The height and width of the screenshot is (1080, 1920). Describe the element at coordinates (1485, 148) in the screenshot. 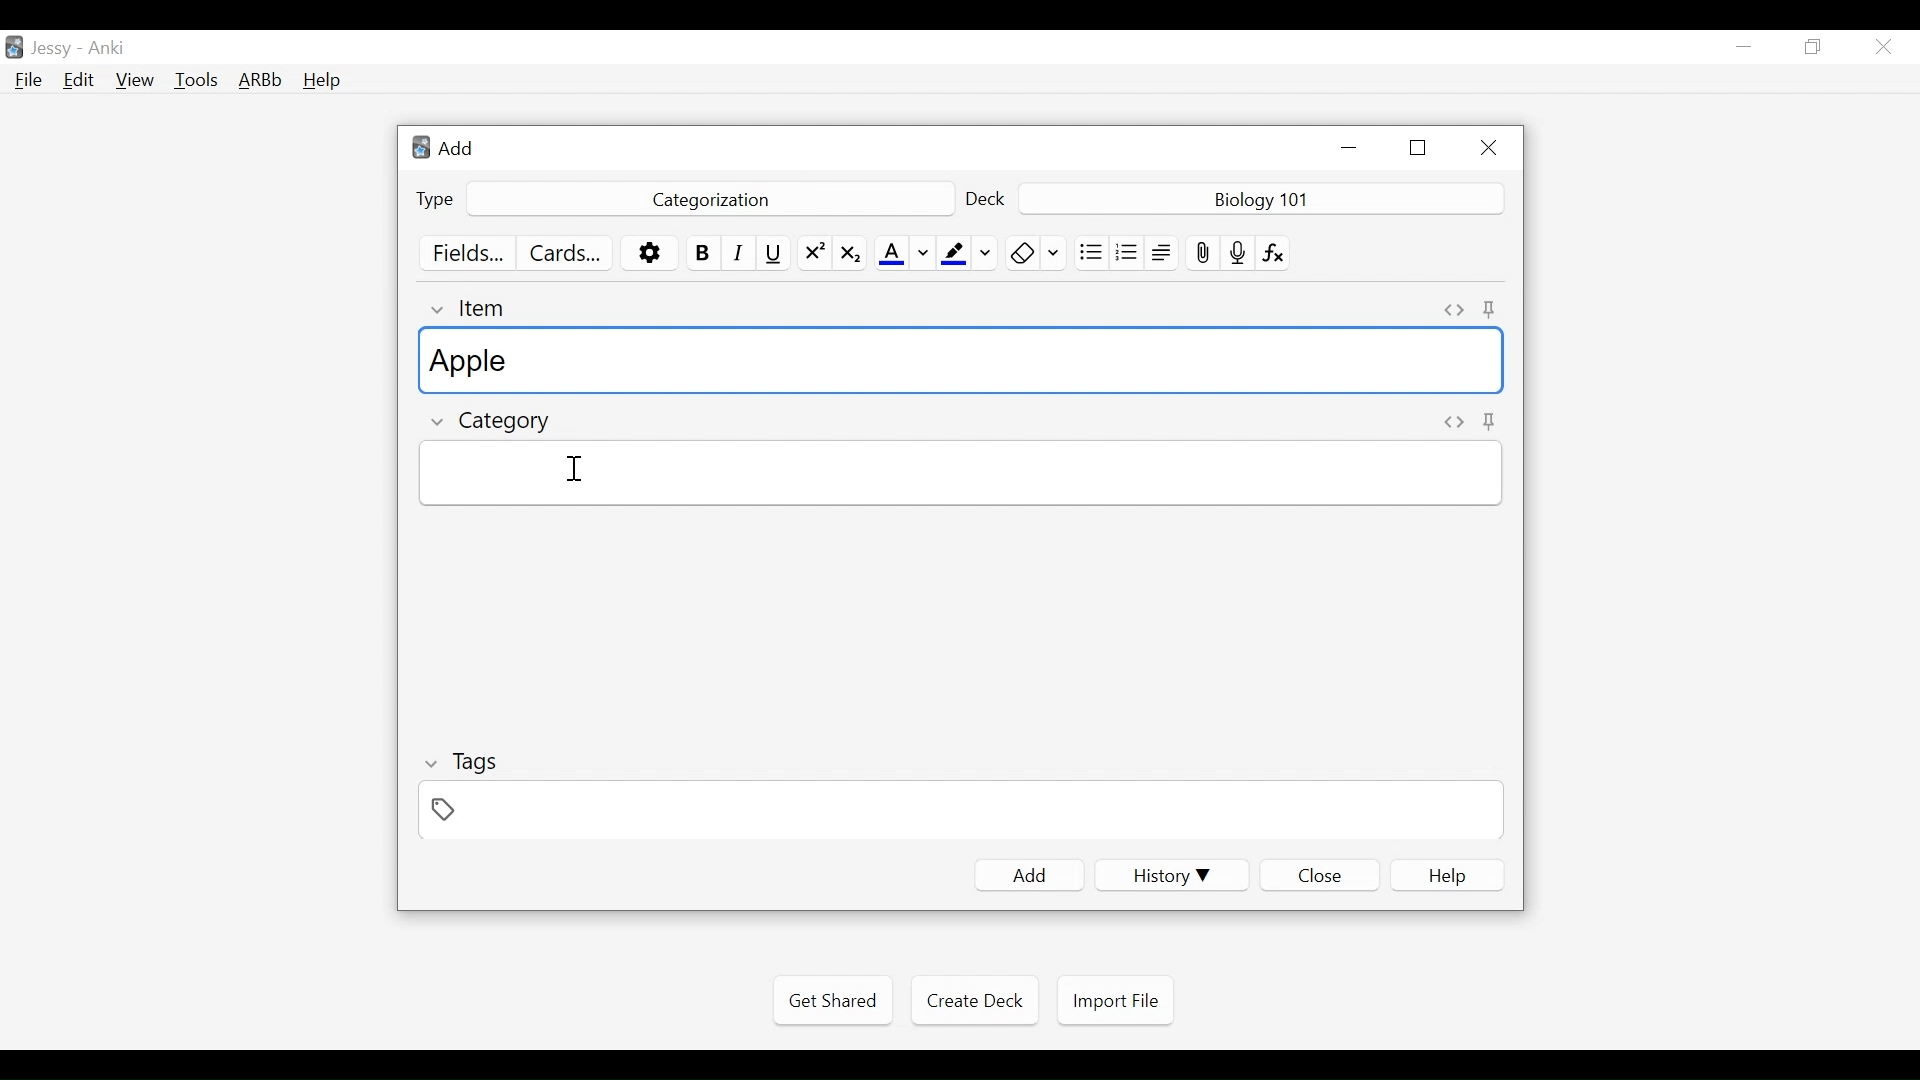

I see `Close` at that location.